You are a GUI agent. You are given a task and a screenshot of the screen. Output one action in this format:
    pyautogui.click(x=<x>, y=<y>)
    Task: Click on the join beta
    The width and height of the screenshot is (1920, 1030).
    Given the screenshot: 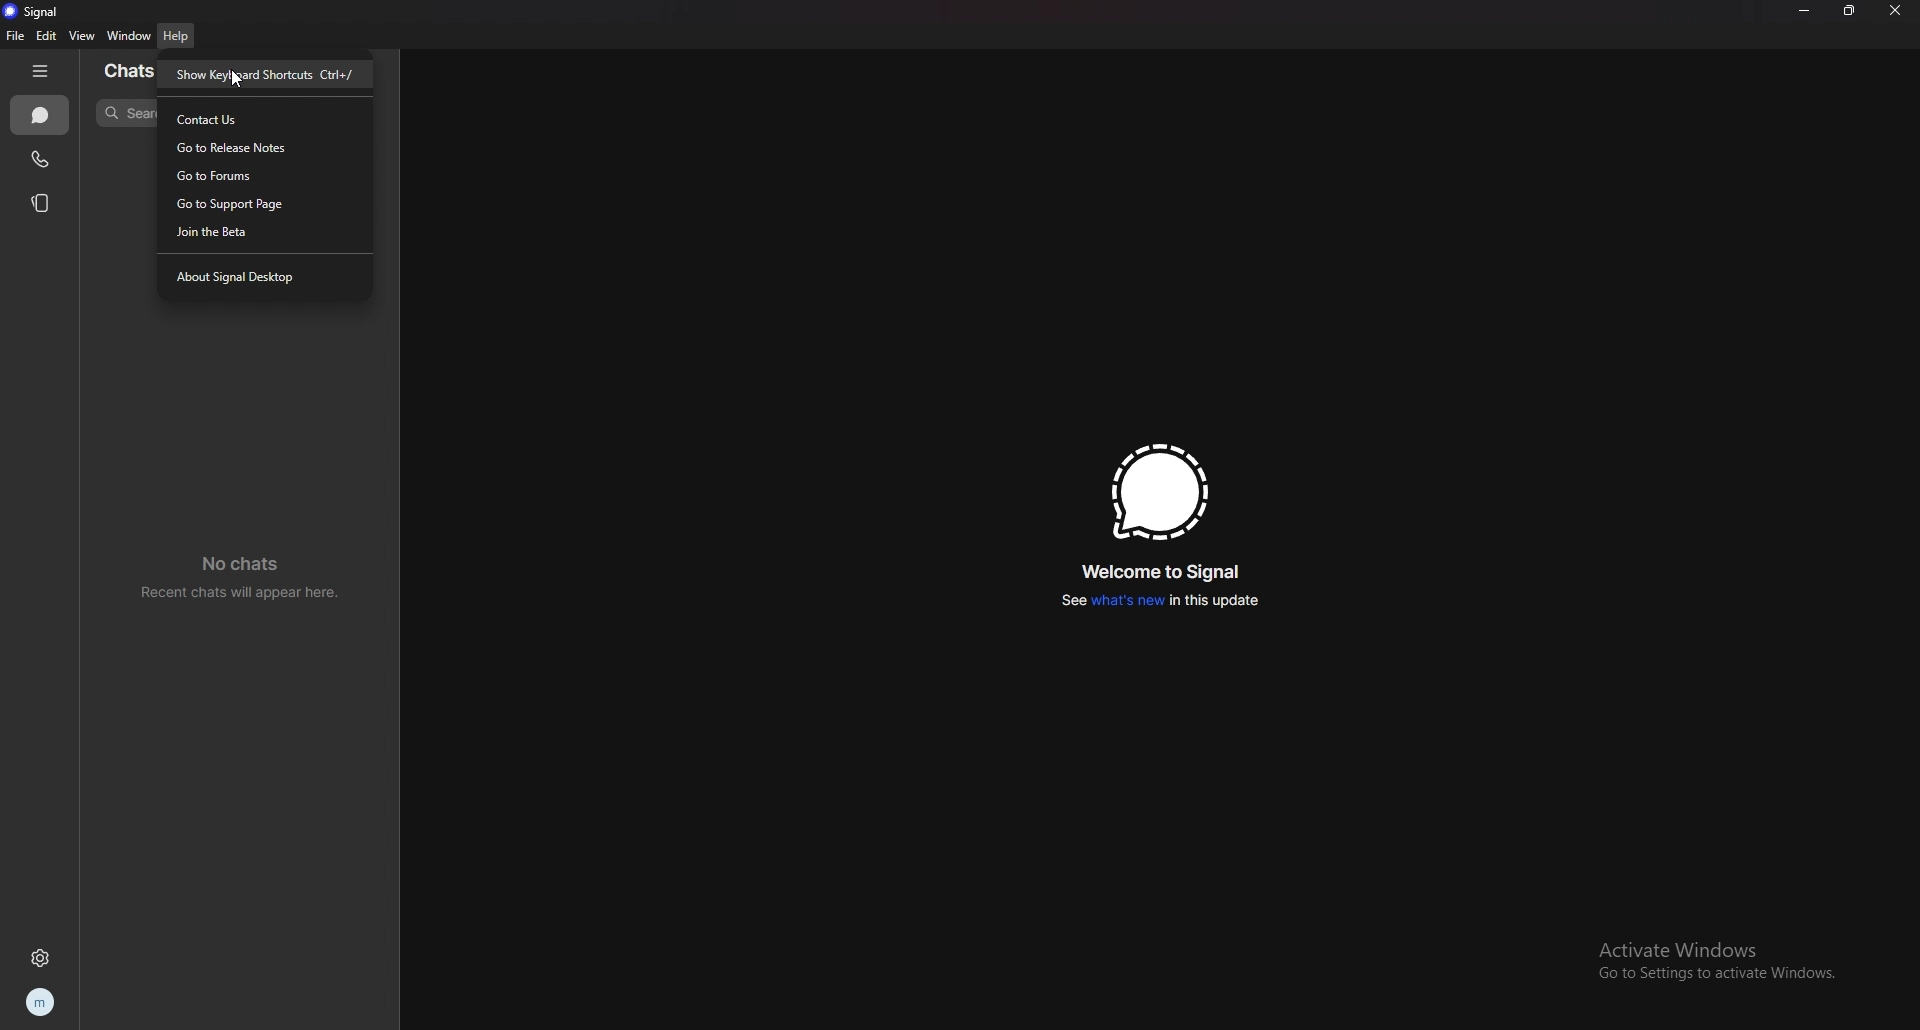 What is the action you would take?
    pyautogui.click(x=263, y=233)
    